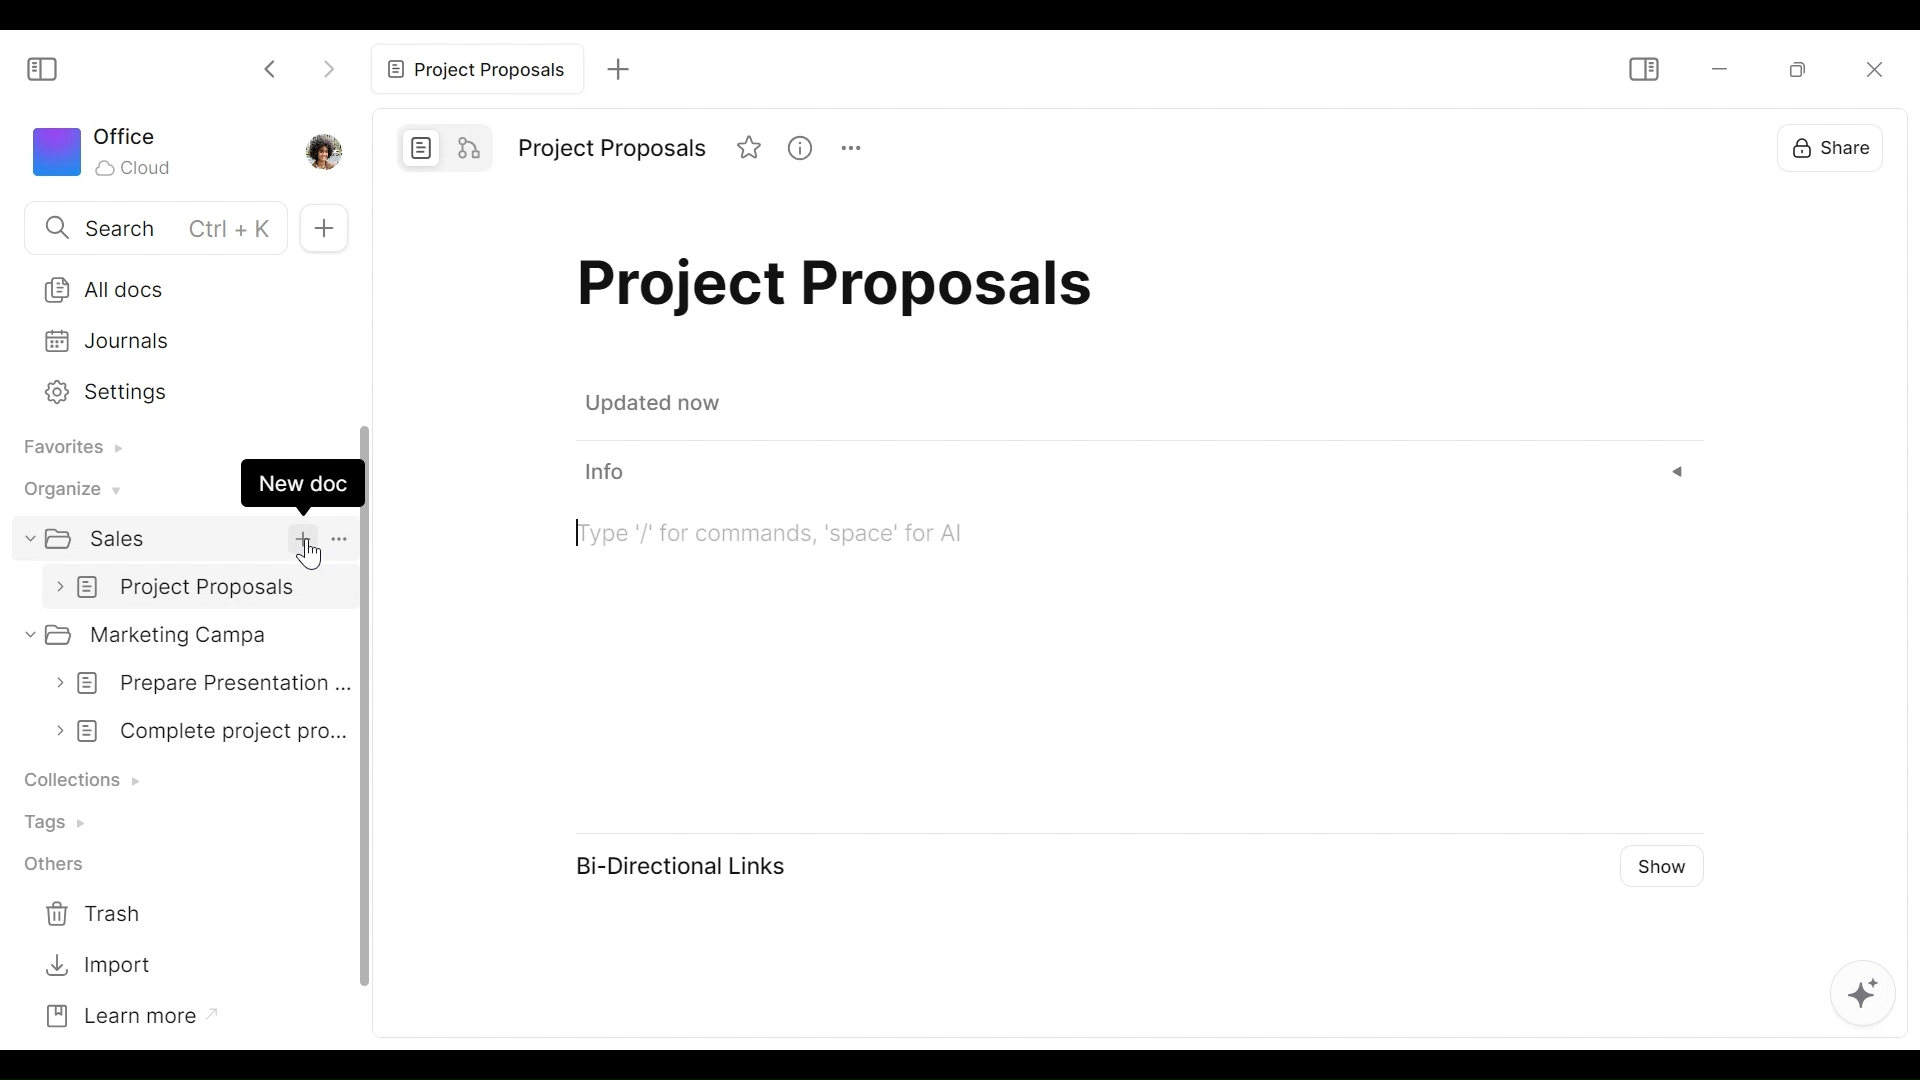  I want to click on view information, so click(800, 149).